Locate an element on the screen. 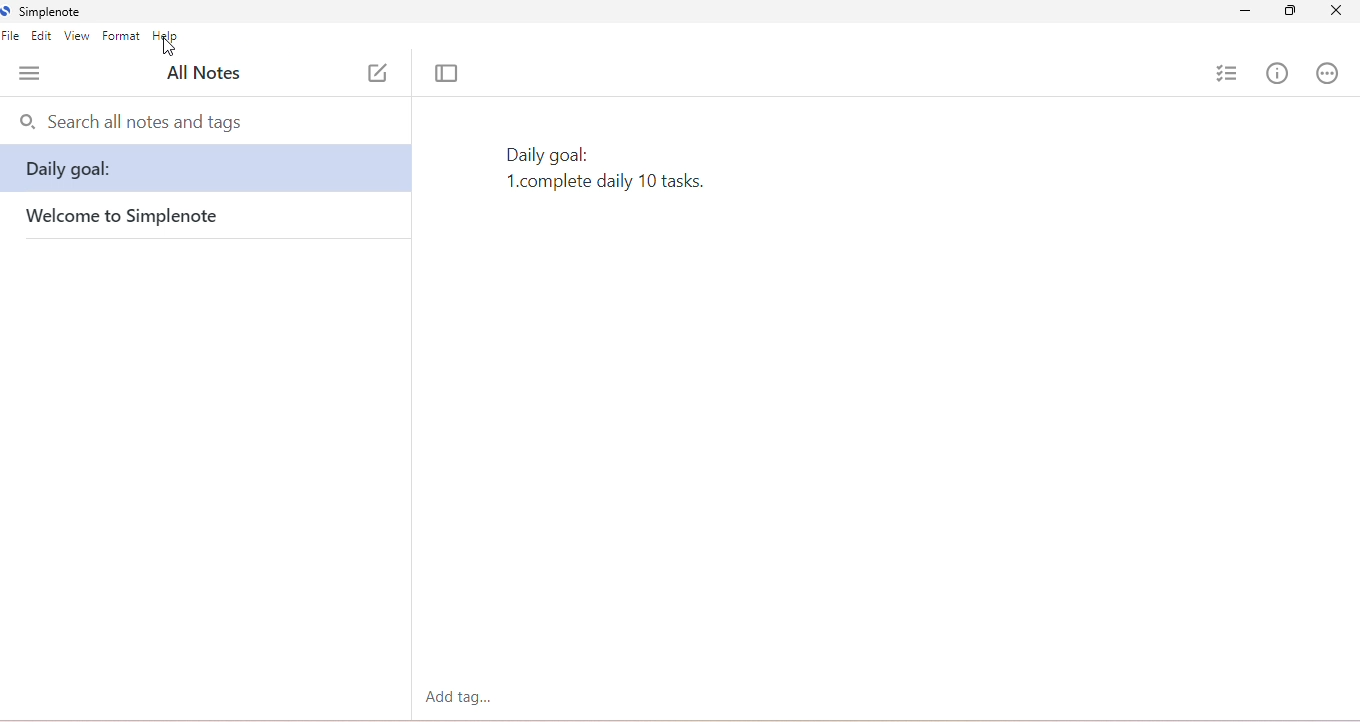 The height and width of the screenshot is (722, 1360). edit is located at coordinates (44, 37).